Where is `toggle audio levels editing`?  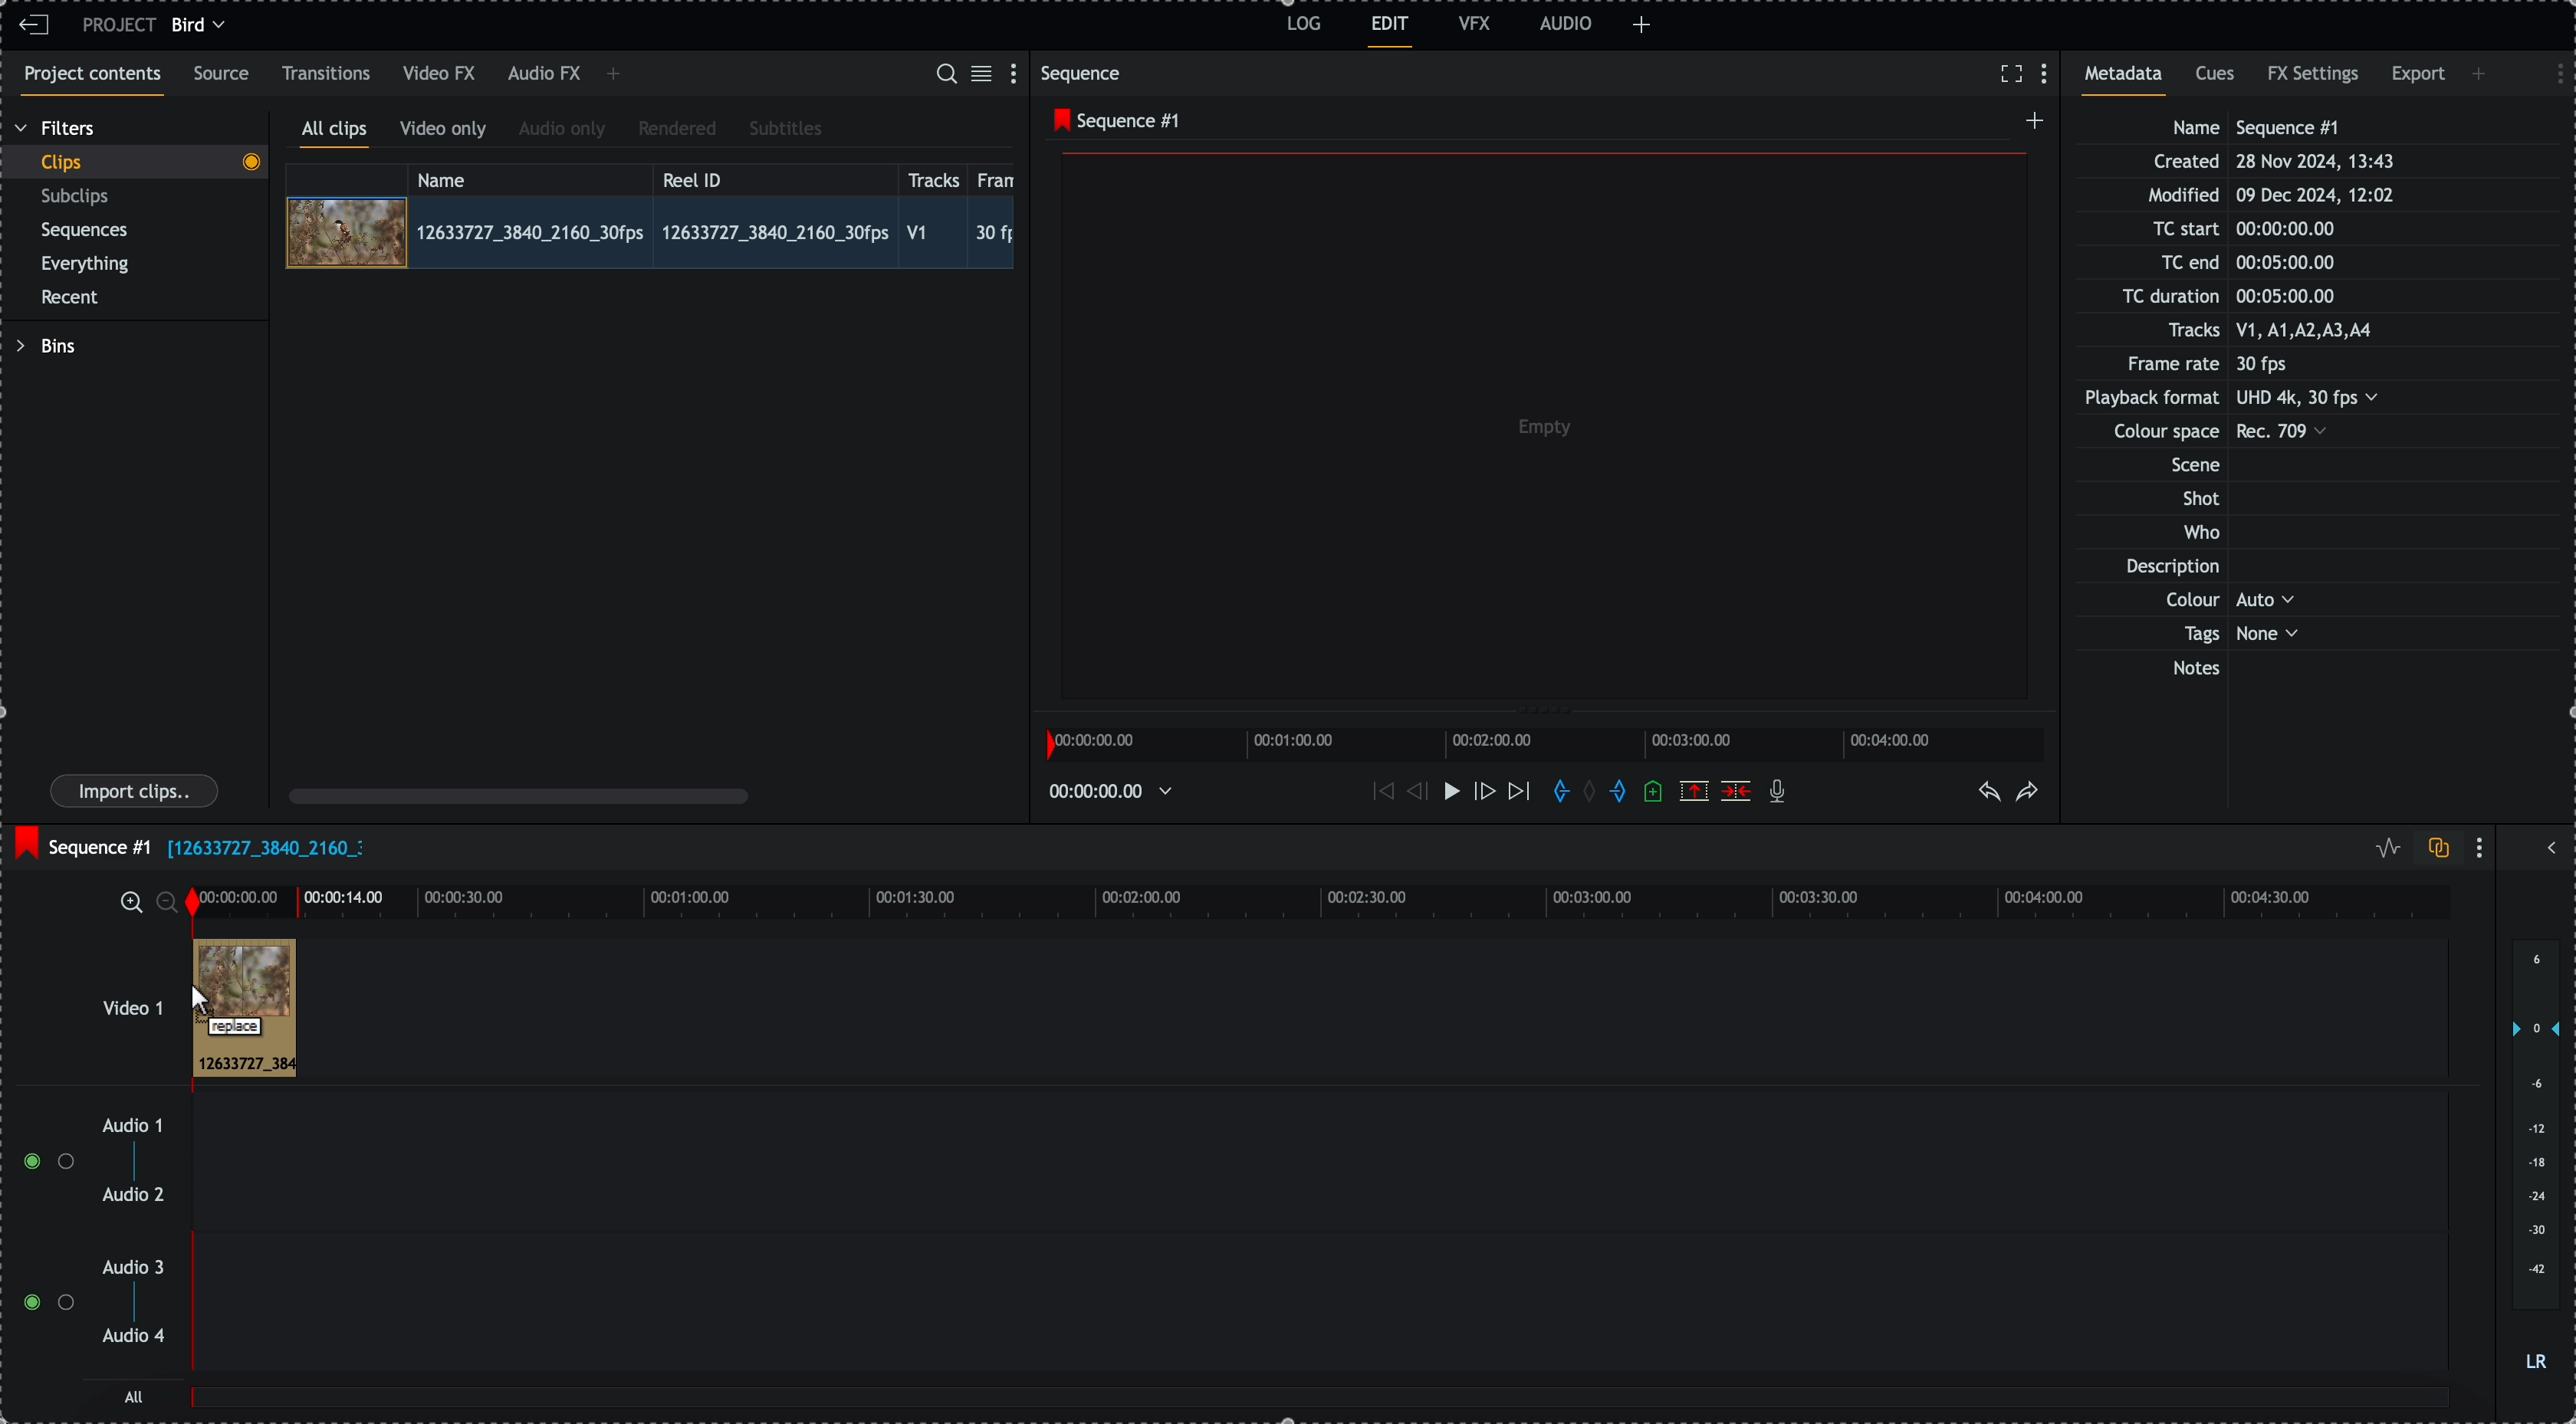
toggle audio levels editing is located at coordinates (2383, 848).